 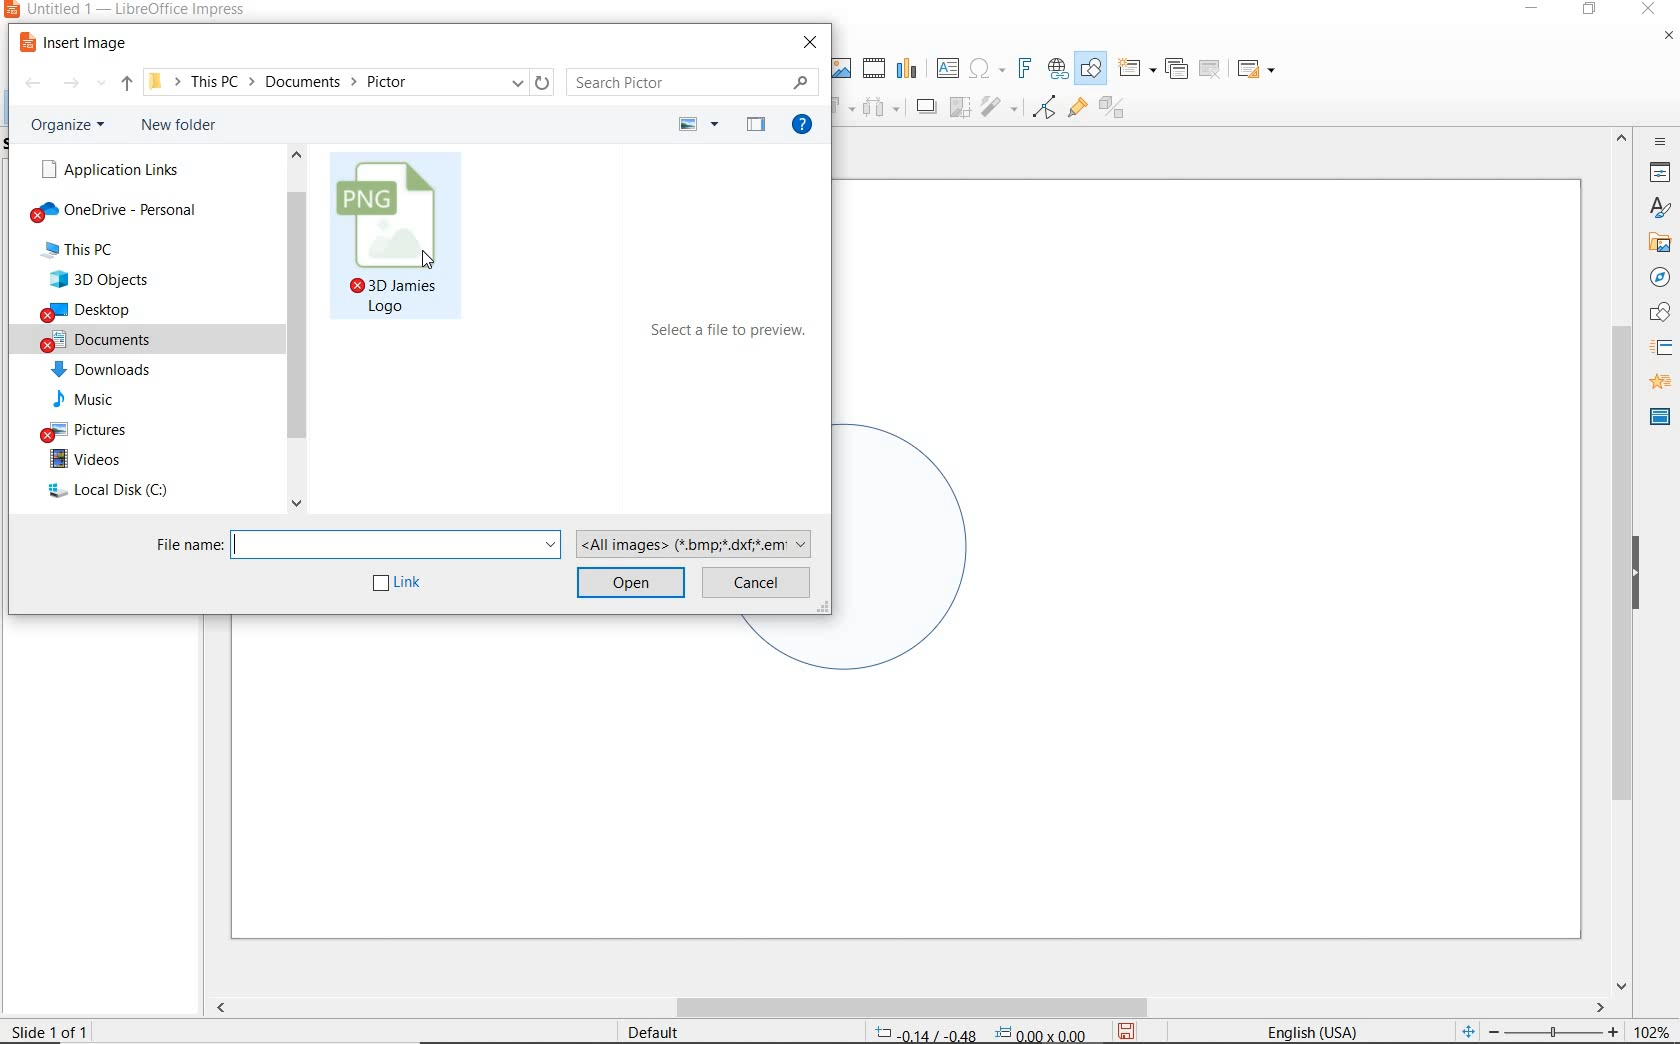 What do you see at coordinates (1656, 242) in the screenshot?
I see `gallery` at bounding box center [1656, 242].